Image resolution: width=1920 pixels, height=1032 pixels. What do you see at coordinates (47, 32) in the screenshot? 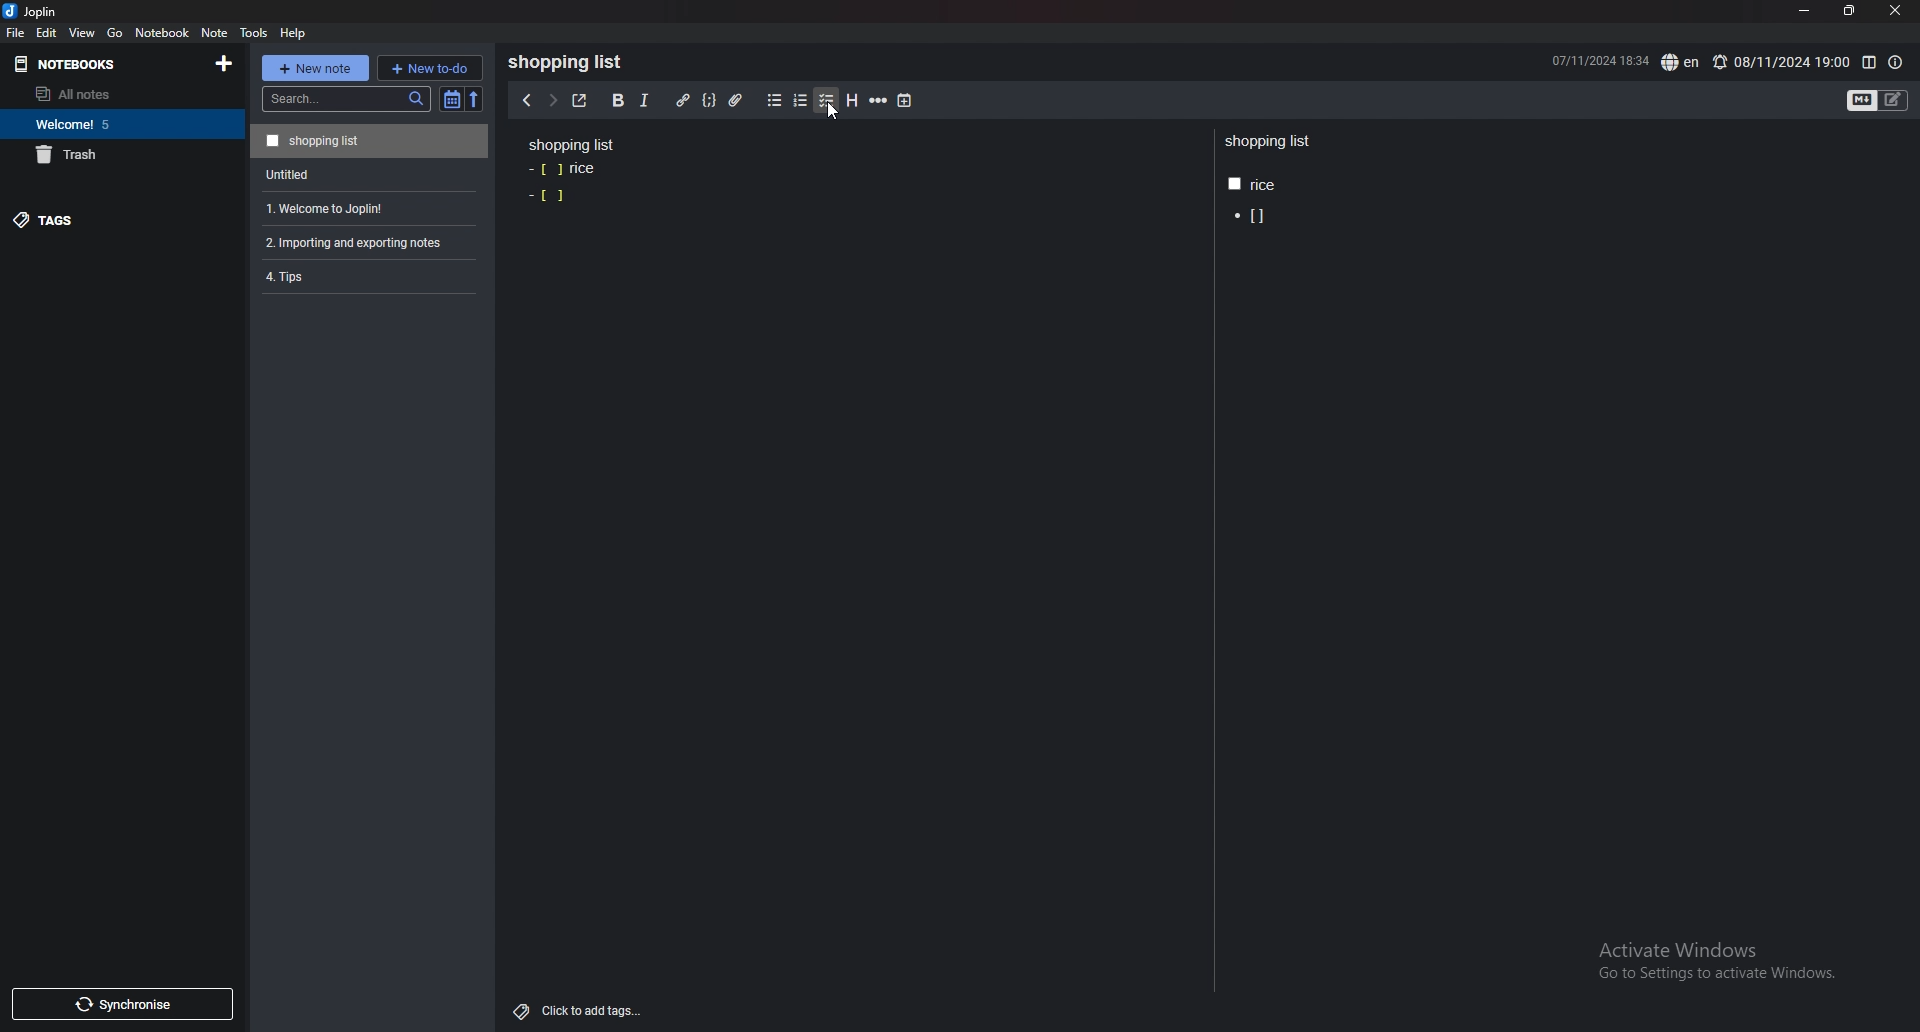
I see `edit` at bounding box center [47, 32].